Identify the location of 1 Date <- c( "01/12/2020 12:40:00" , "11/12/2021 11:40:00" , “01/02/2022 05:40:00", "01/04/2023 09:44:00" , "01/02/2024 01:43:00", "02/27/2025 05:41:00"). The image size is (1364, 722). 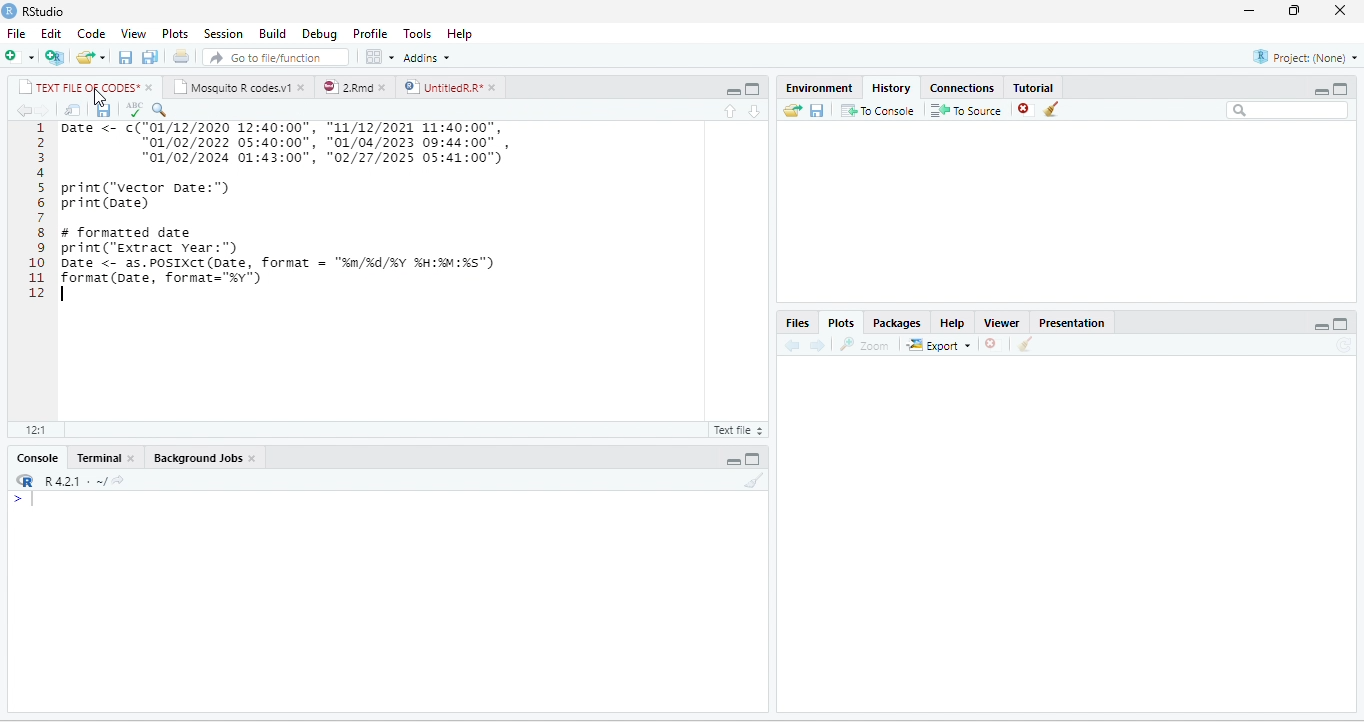
(290, 143).